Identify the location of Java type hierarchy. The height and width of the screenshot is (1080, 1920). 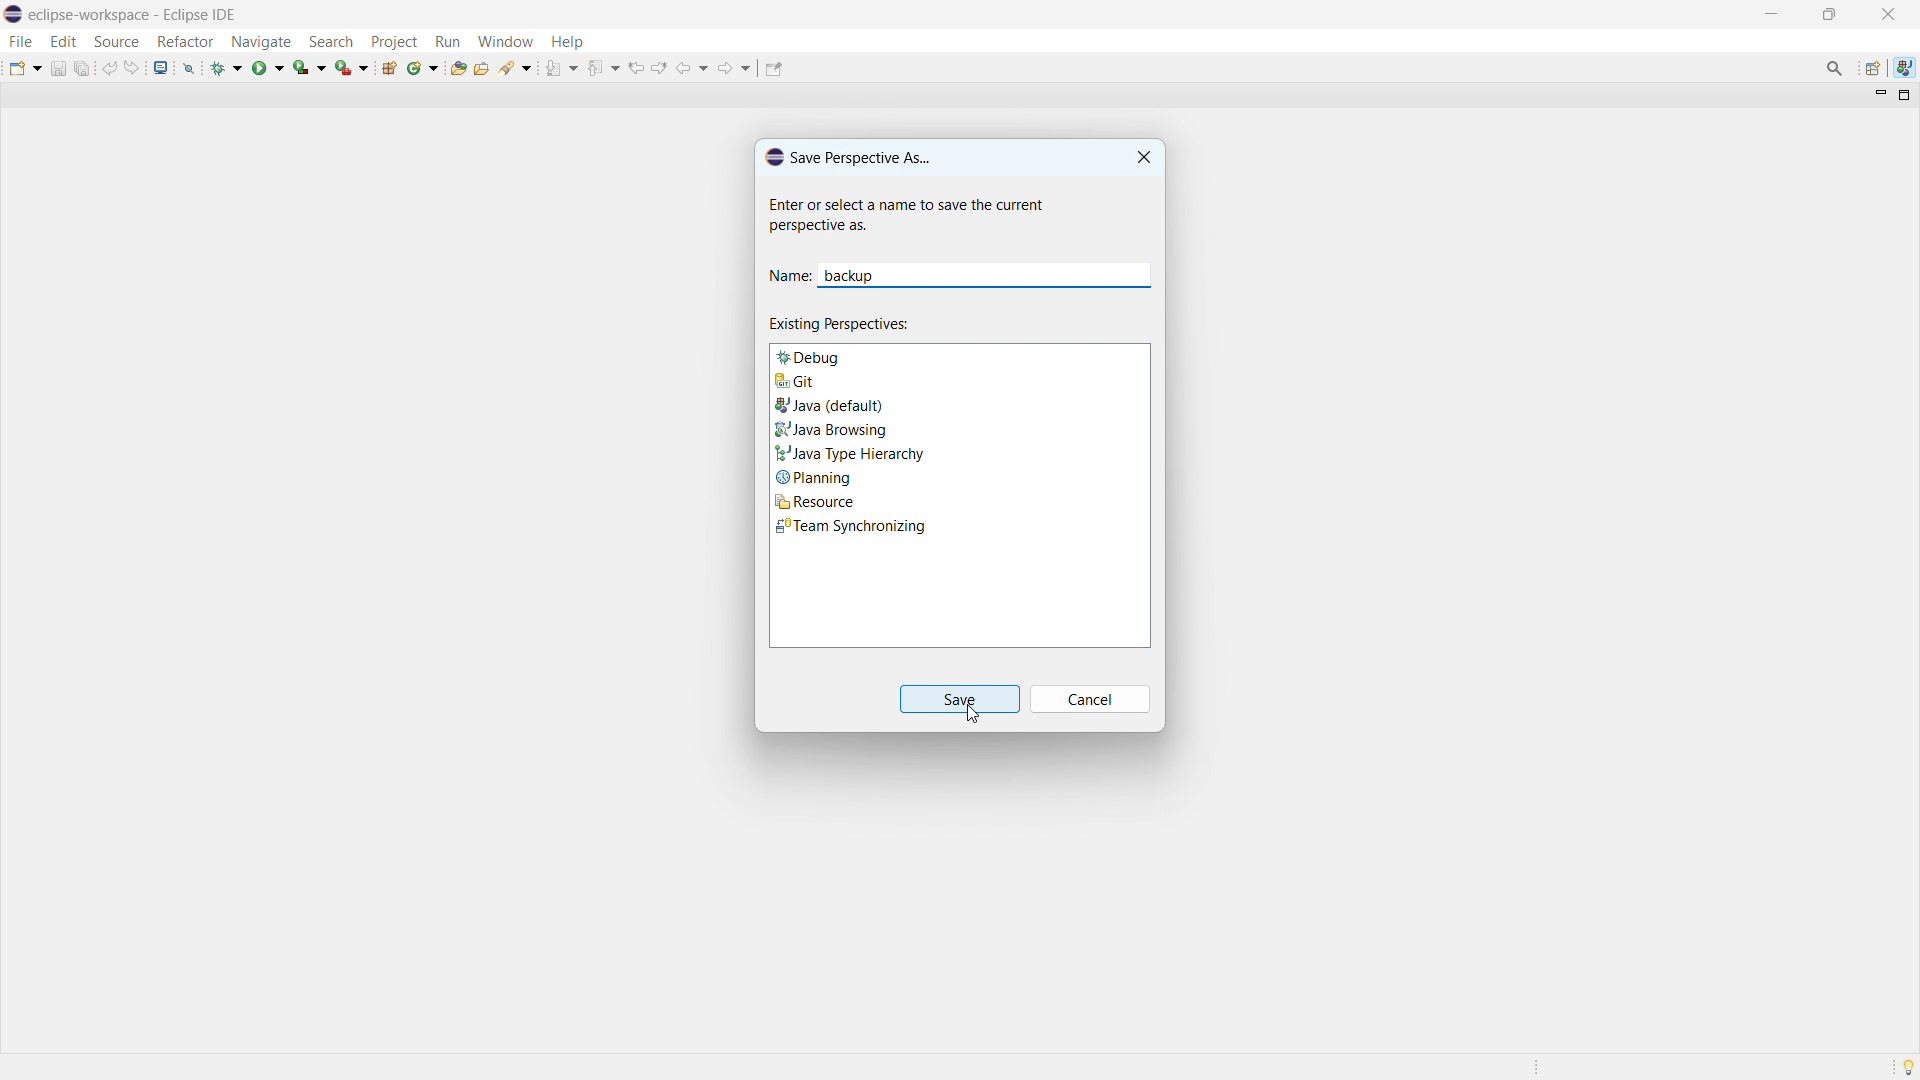
(959, 452).